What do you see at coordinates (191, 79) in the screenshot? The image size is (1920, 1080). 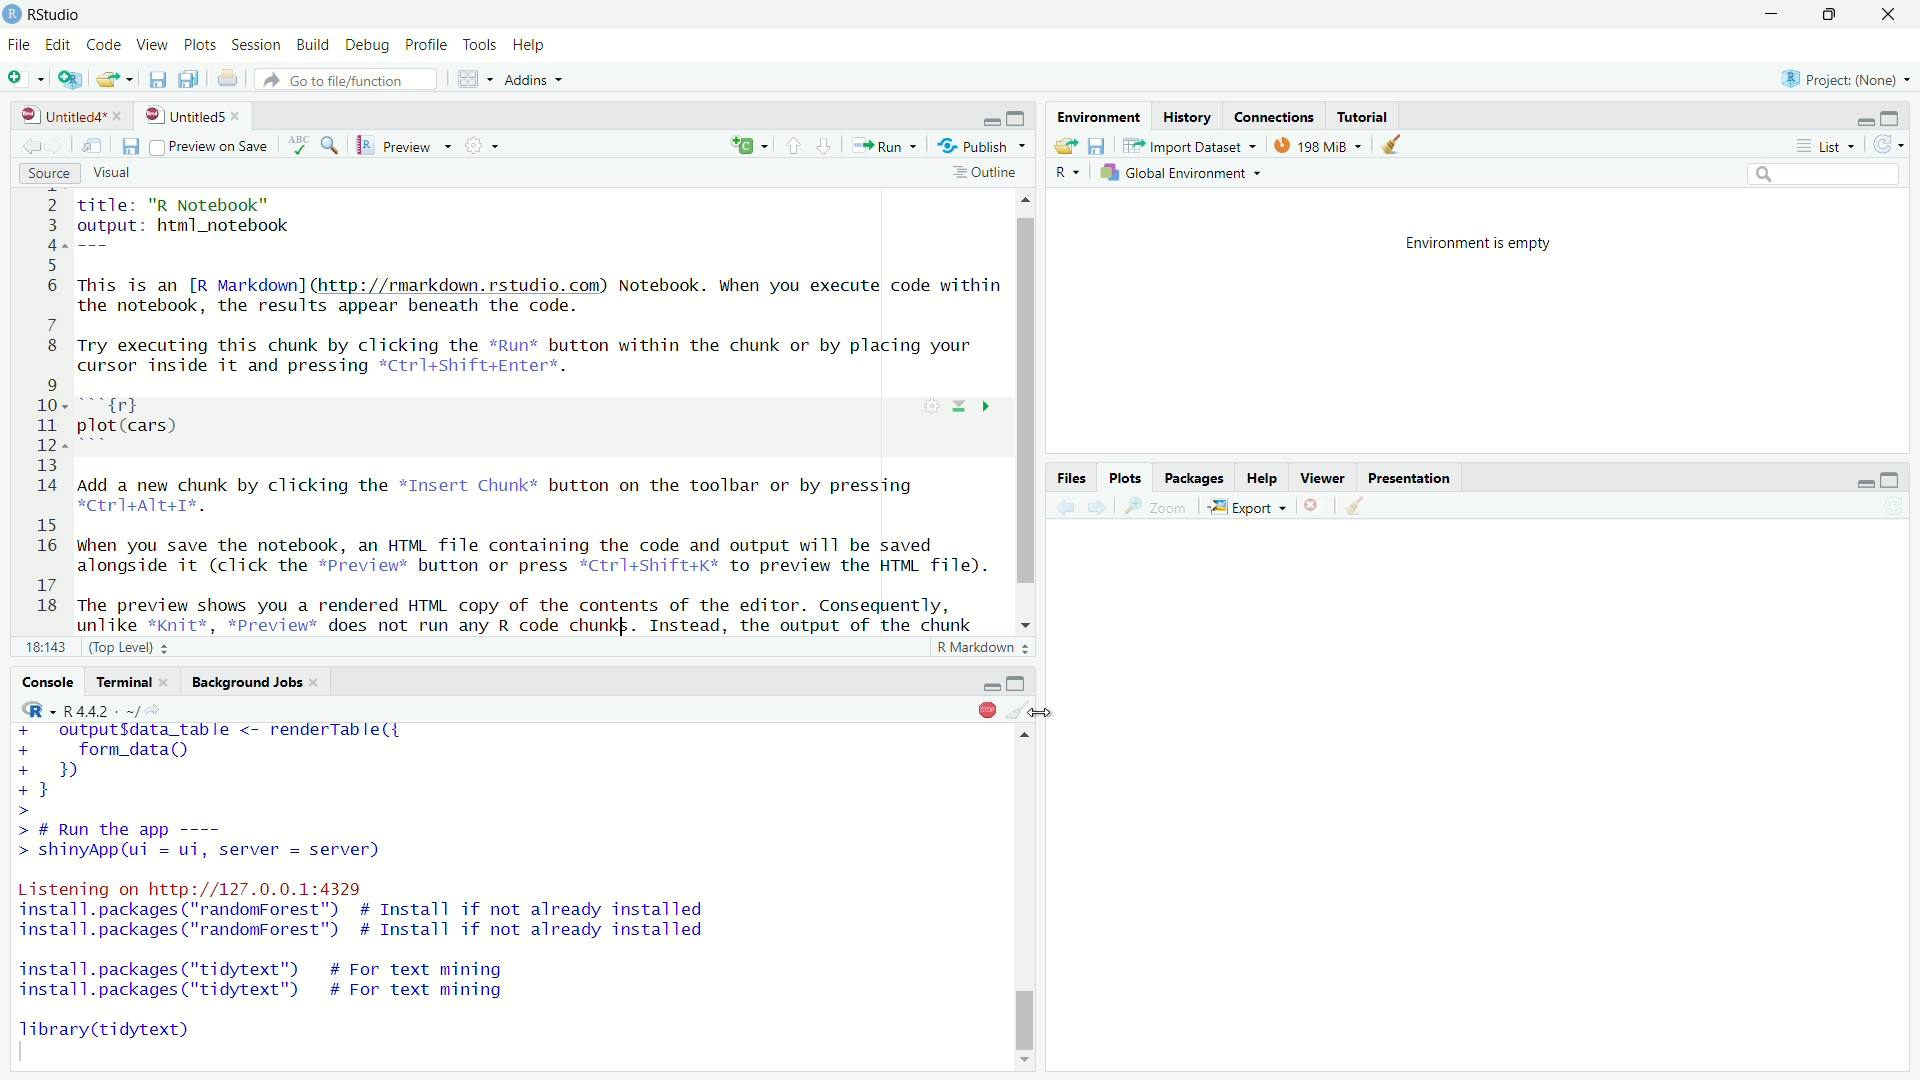 I see `save all open documents` at bounding box center [191, 79].